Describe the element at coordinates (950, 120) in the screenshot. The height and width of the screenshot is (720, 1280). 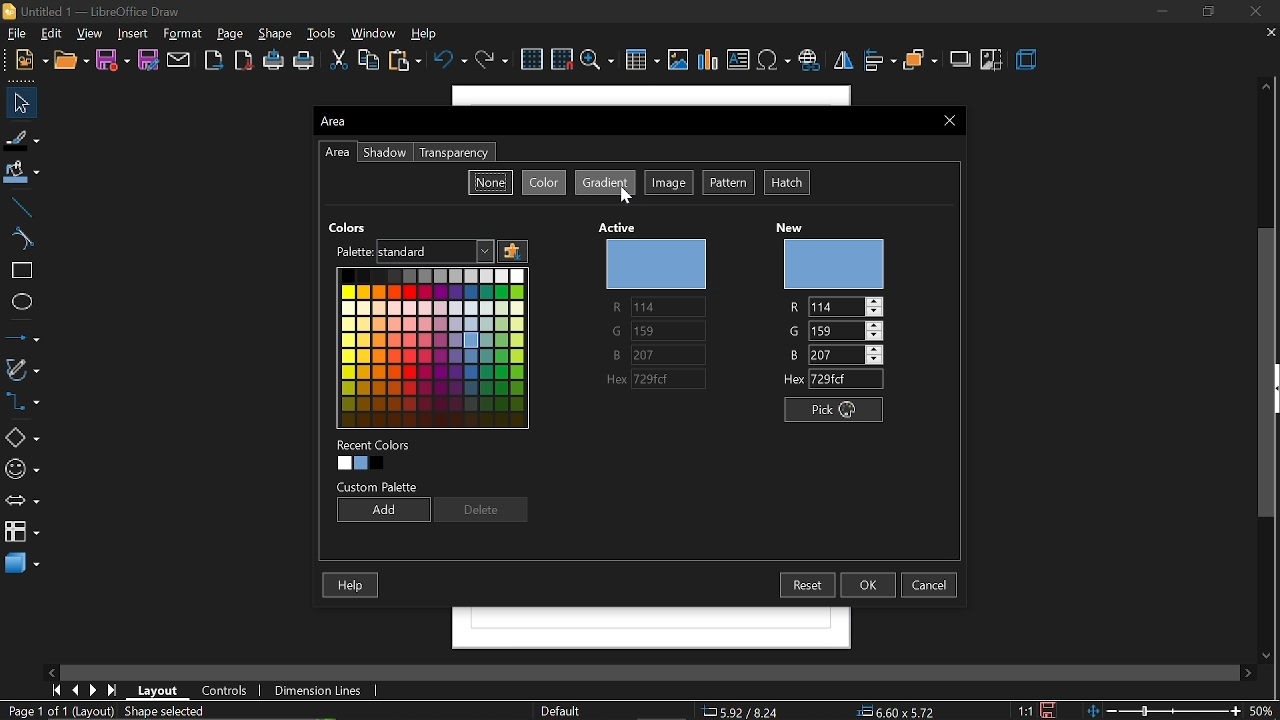
I see `close` at that location.